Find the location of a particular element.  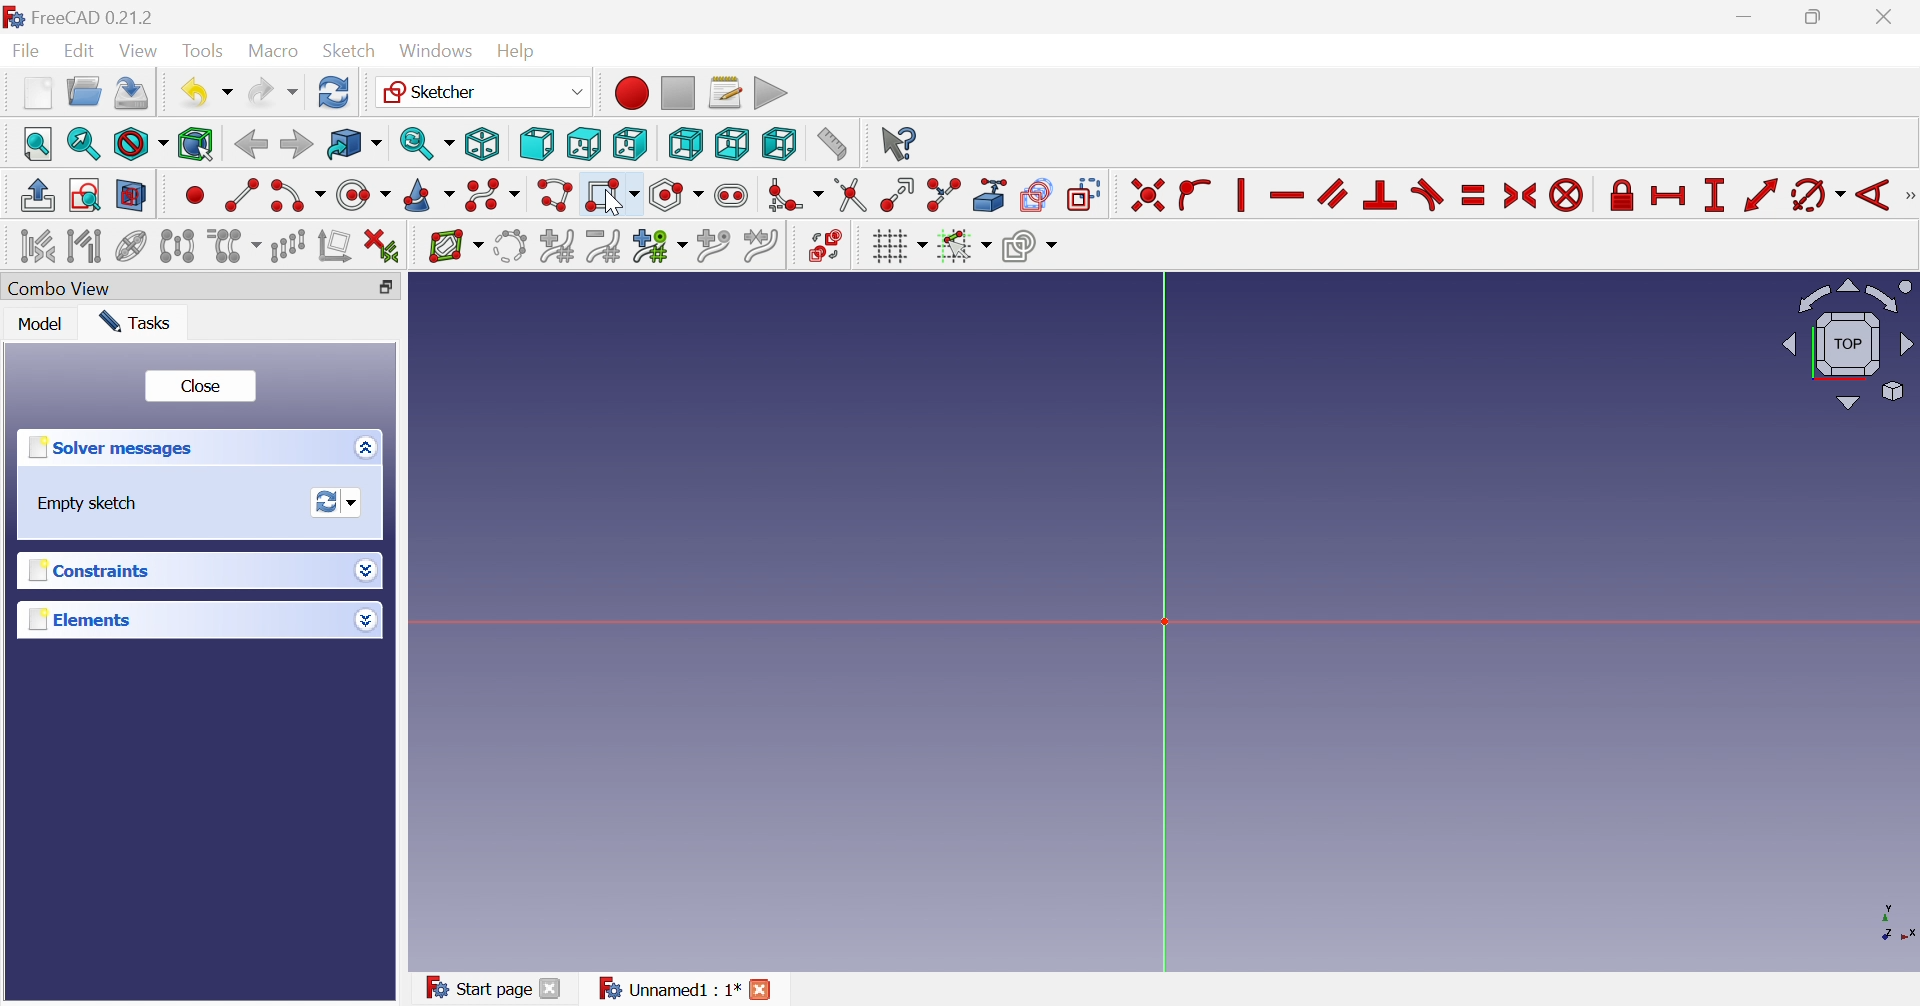

Close is located at coordinates (762, 989).